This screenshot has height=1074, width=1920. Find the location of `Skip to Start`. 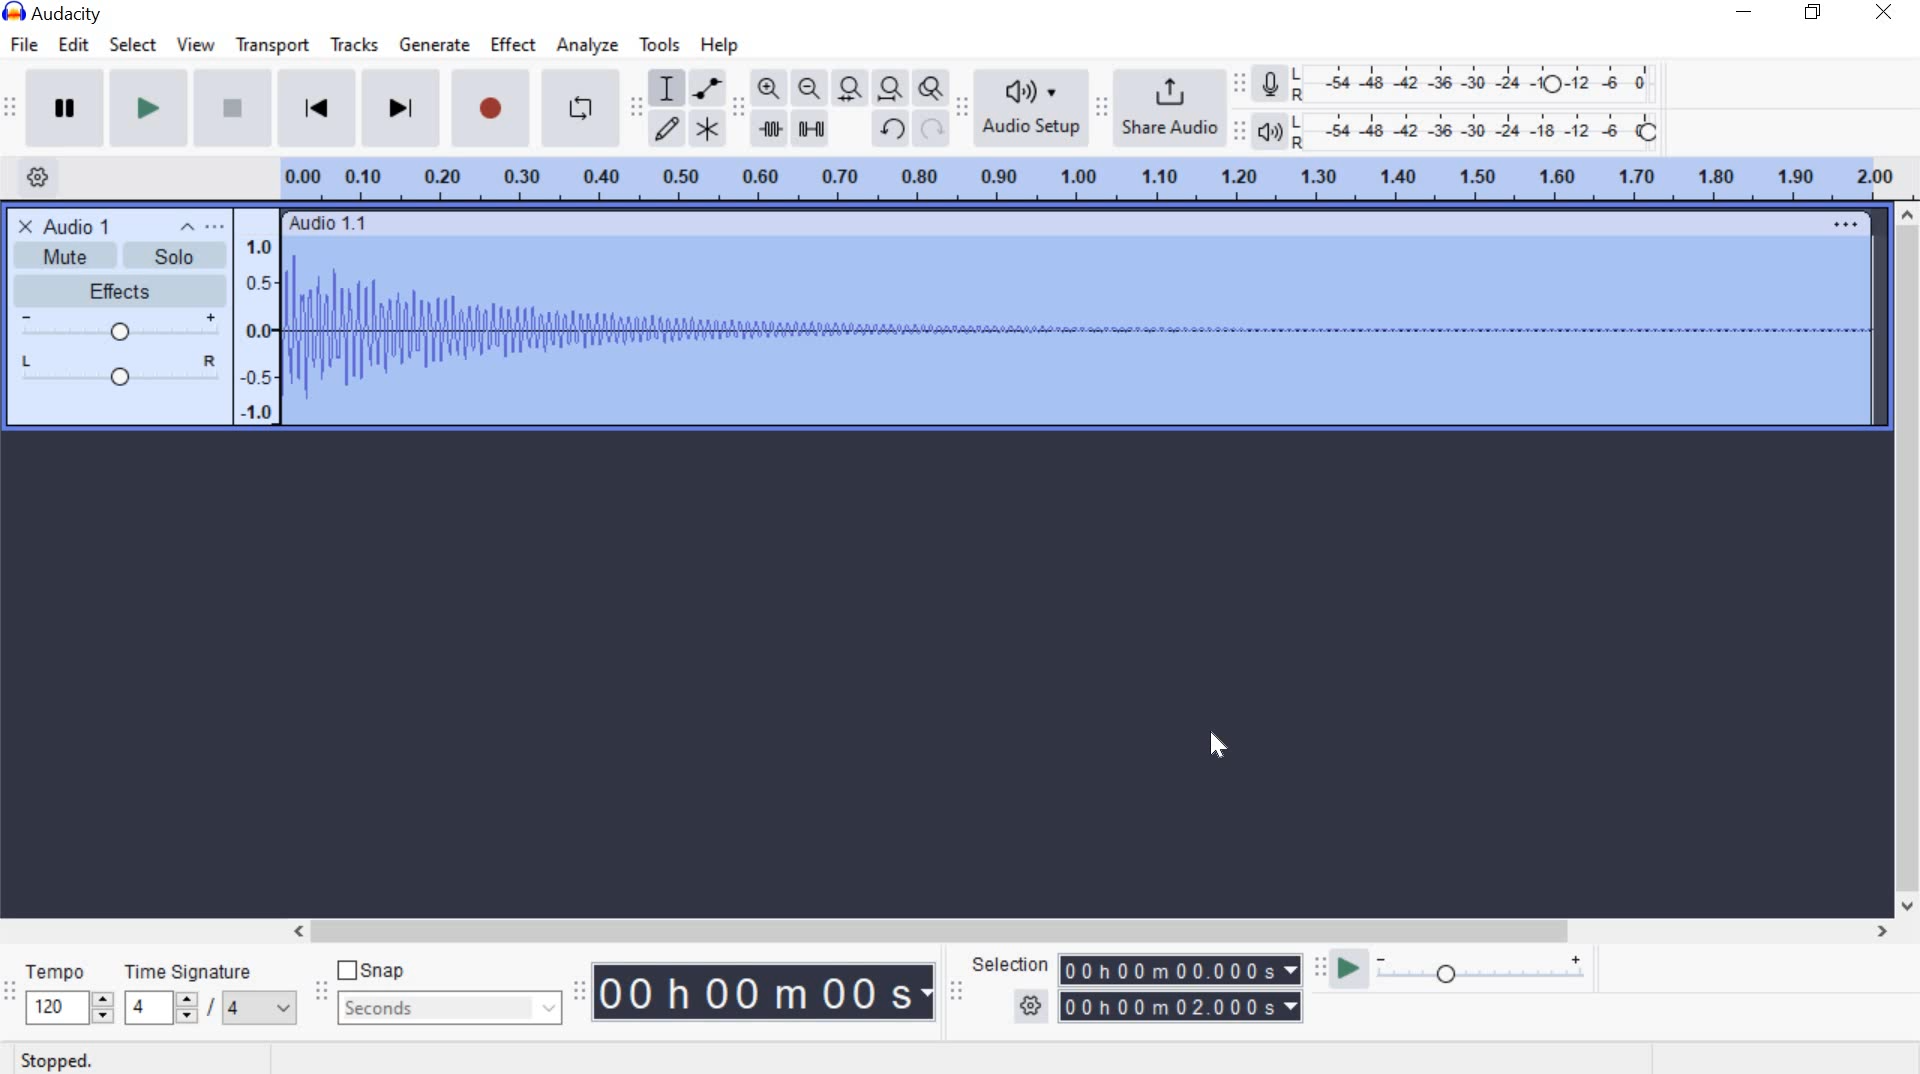

Skip to Start is located at coordinates (316, 106).